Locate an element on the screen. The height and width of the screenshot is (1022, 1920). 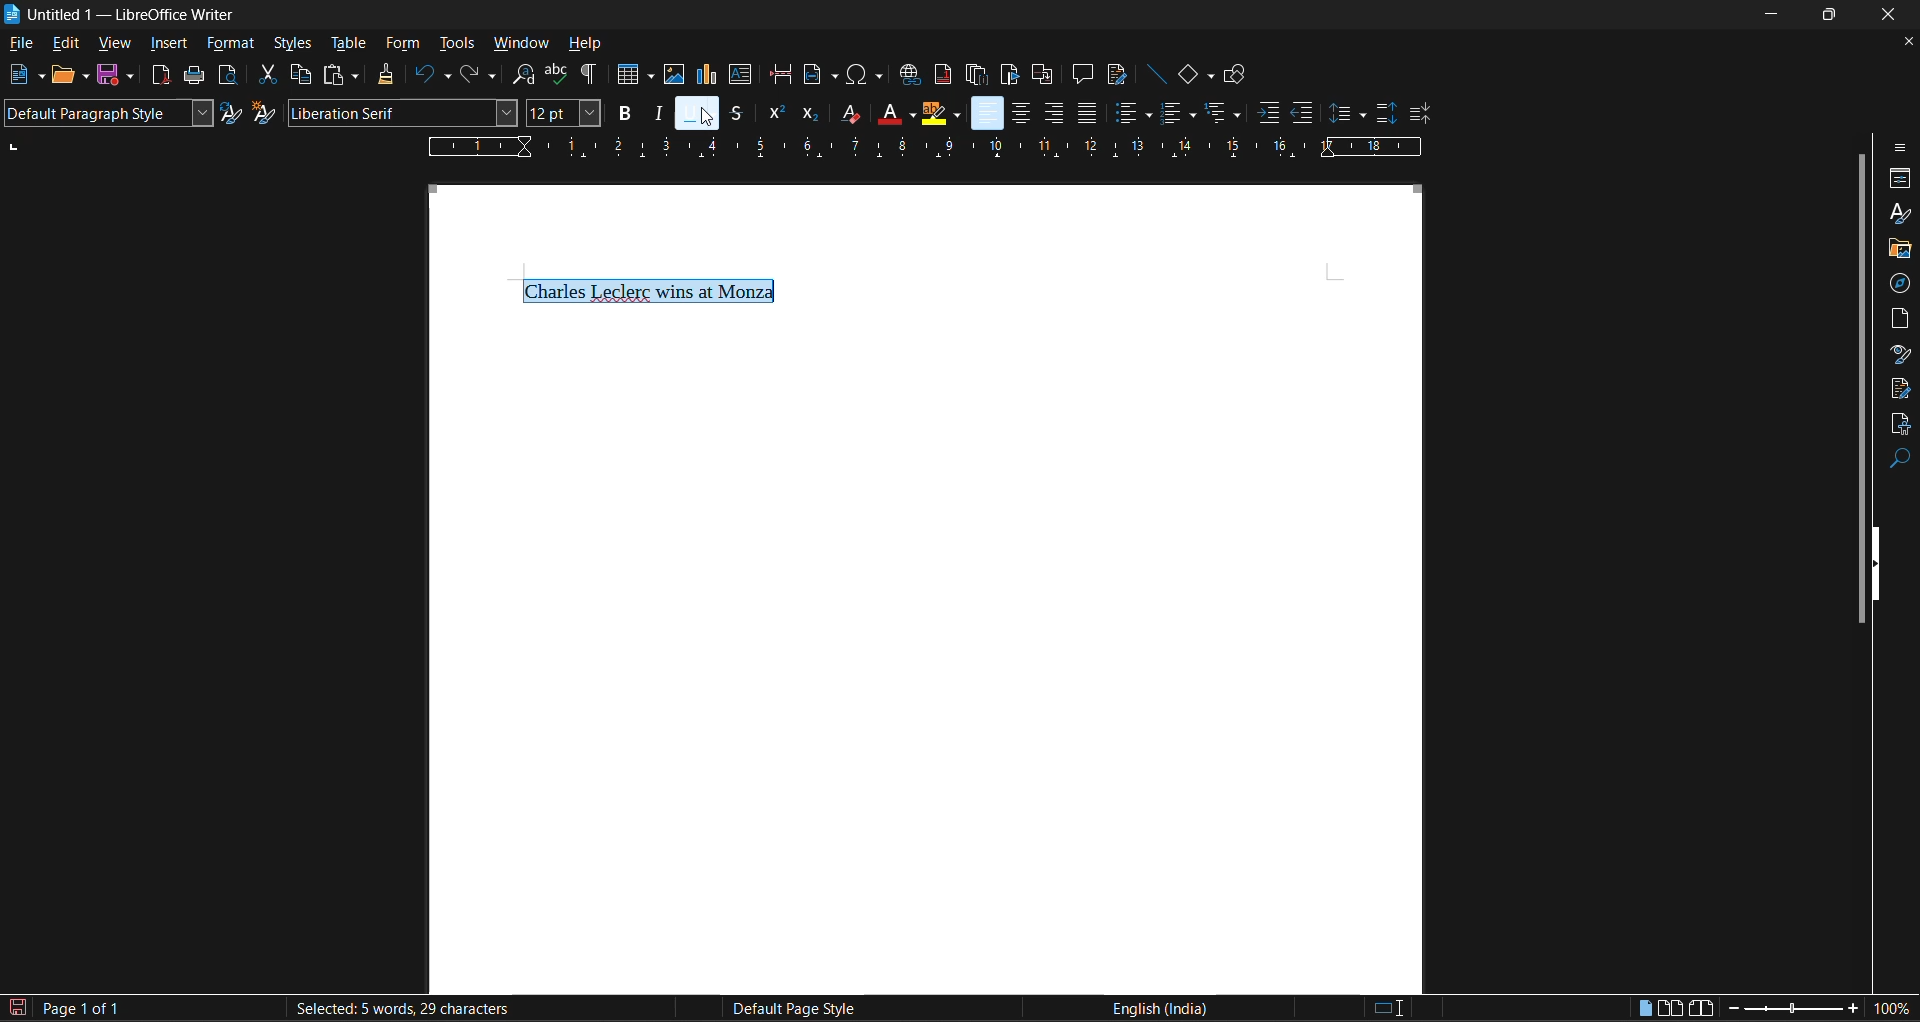
insert text box is located at coordinates (740, 74).